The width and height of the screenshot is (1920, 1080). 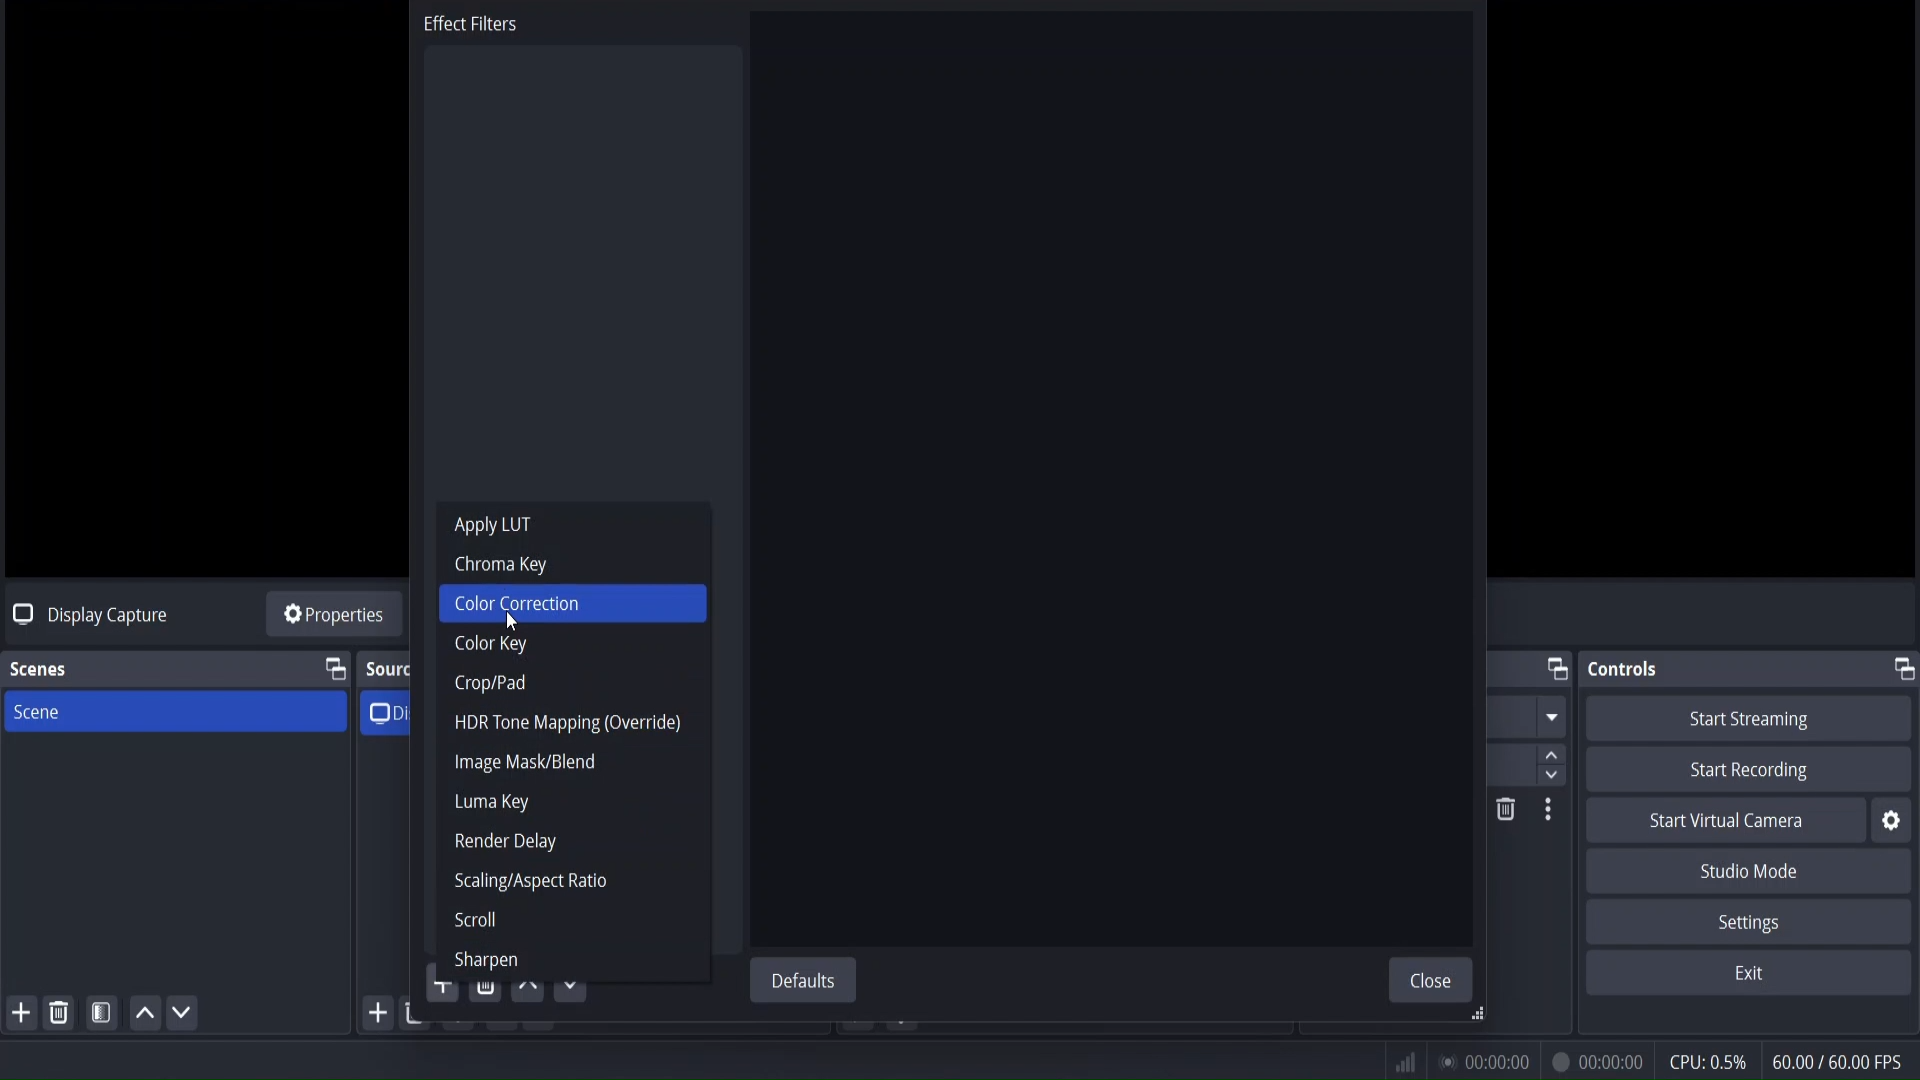 I want to click on open scene filter, so click(x=103, y=1016).